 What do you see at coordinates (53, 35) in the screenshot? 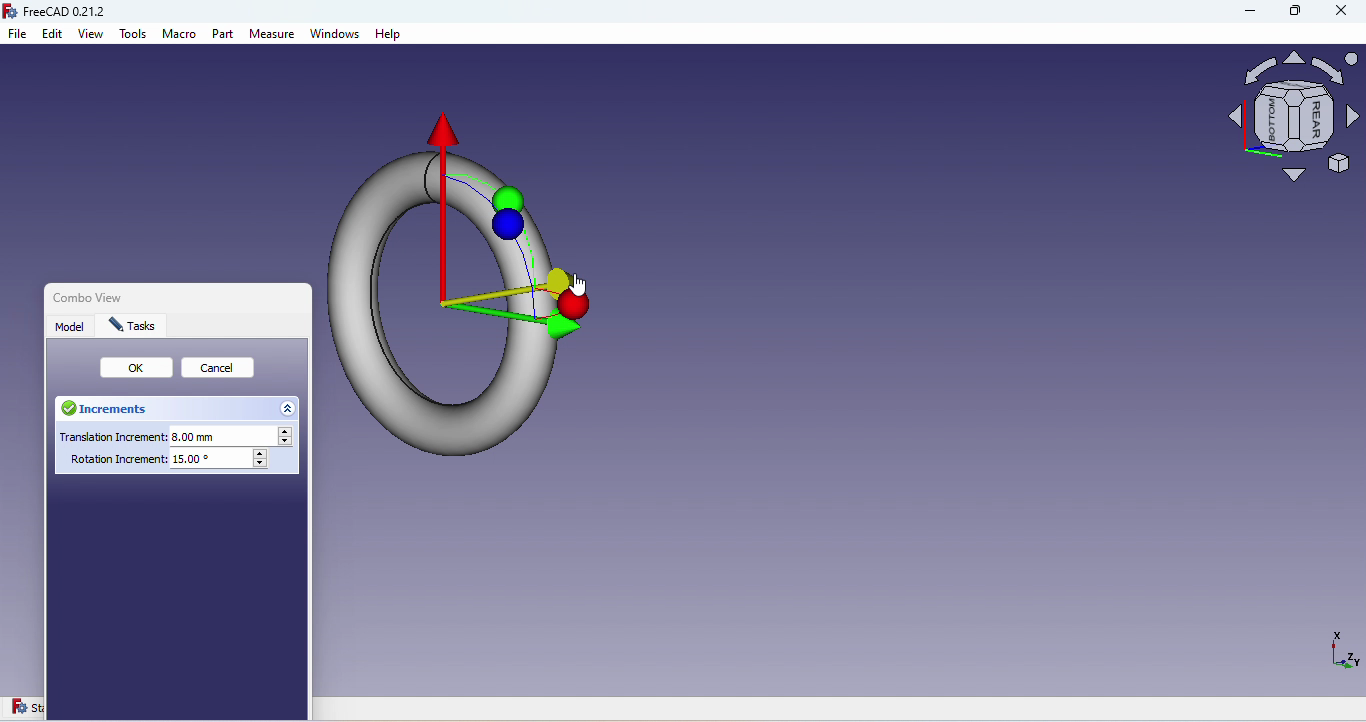
I see `Edit` at bounding box center [53, 35].